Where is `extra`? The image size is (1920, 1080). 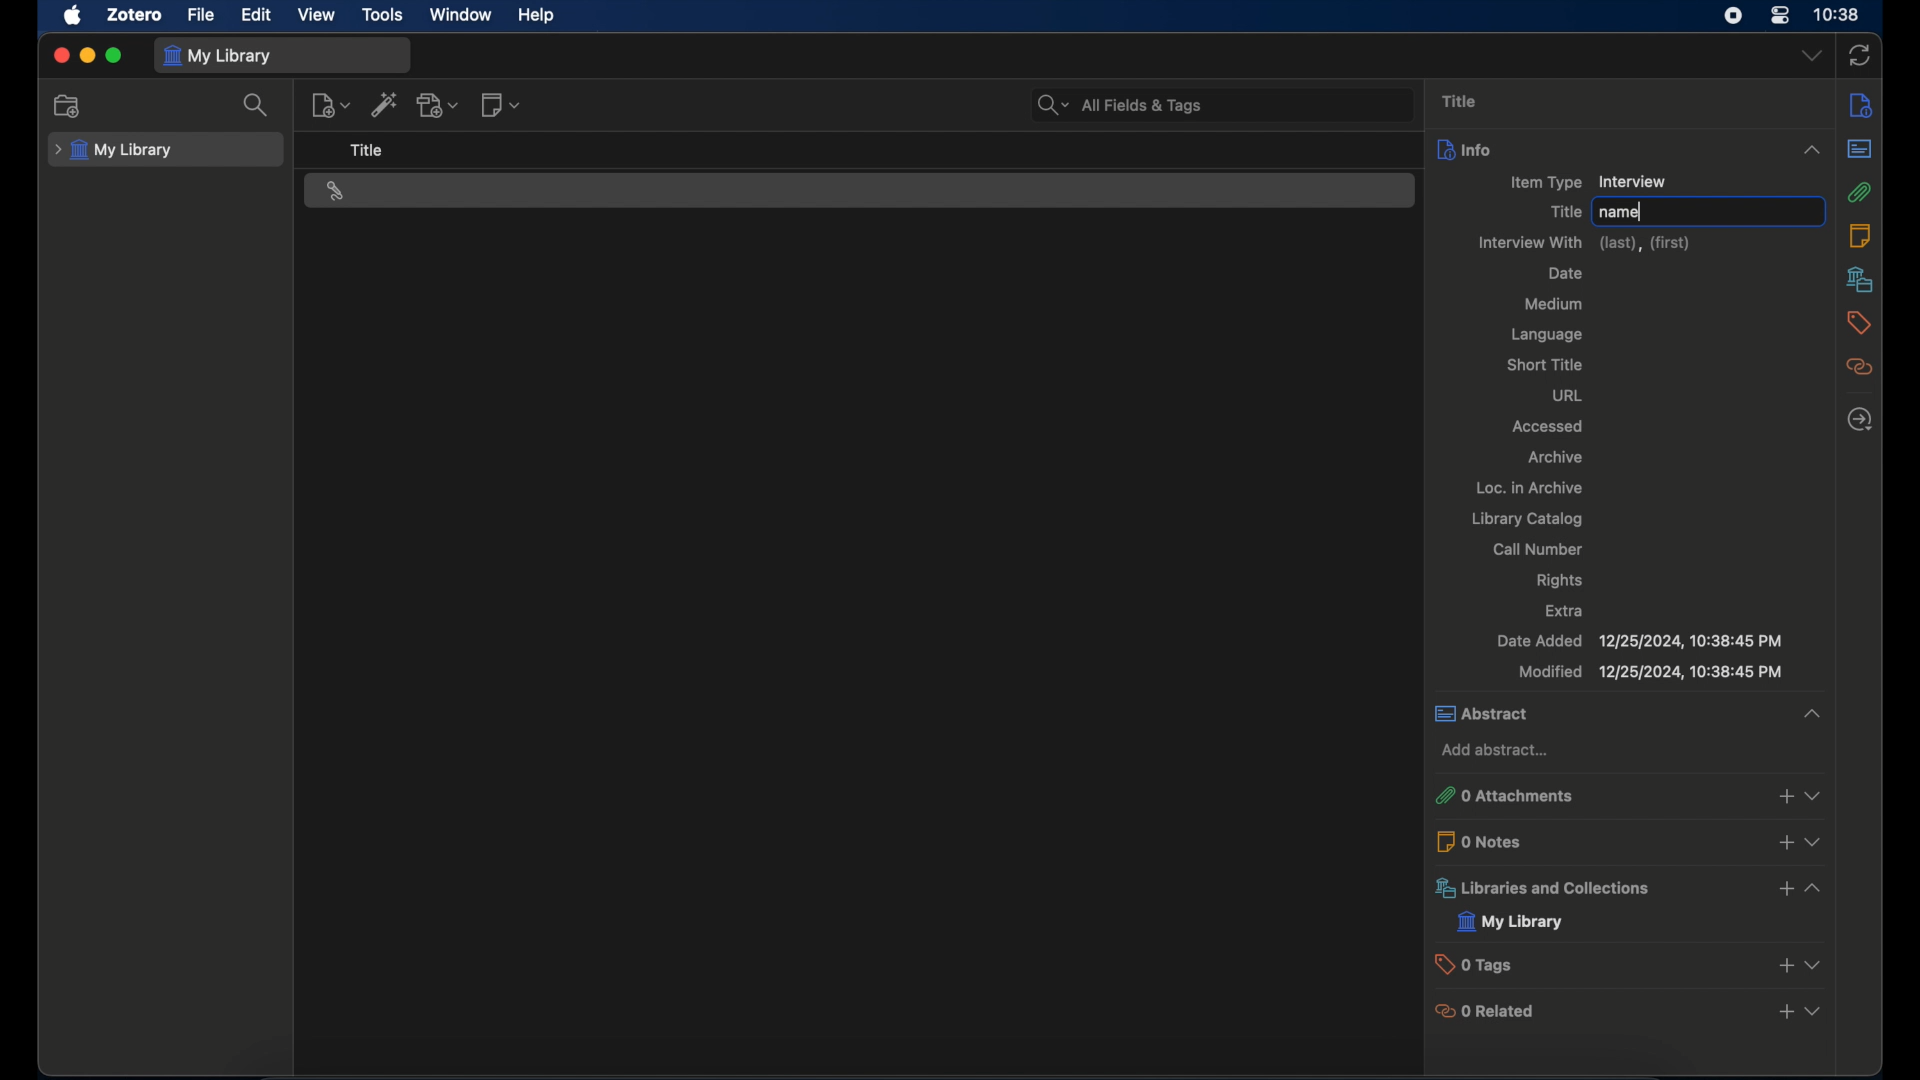 extra is located at coordinates (1567, 610).